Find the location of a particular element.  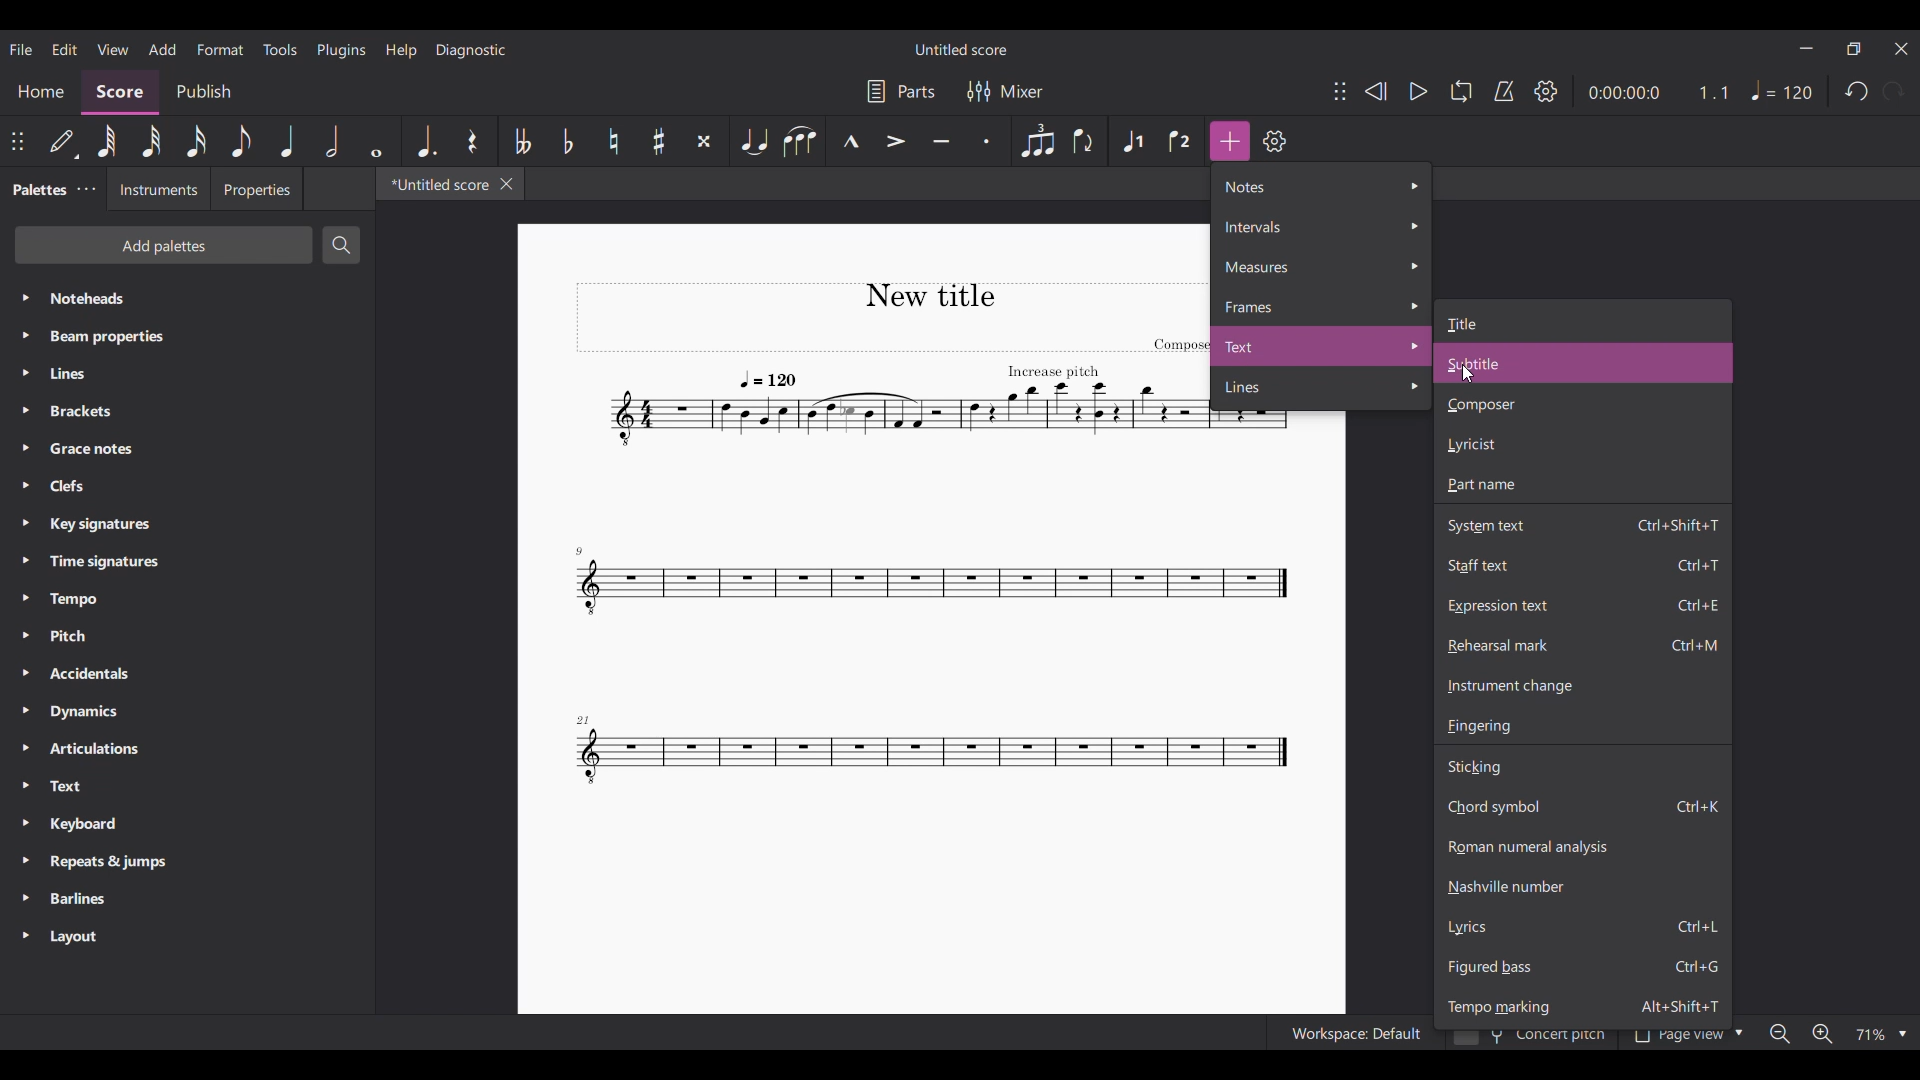

Staccato is located at coordinates (987, 141).